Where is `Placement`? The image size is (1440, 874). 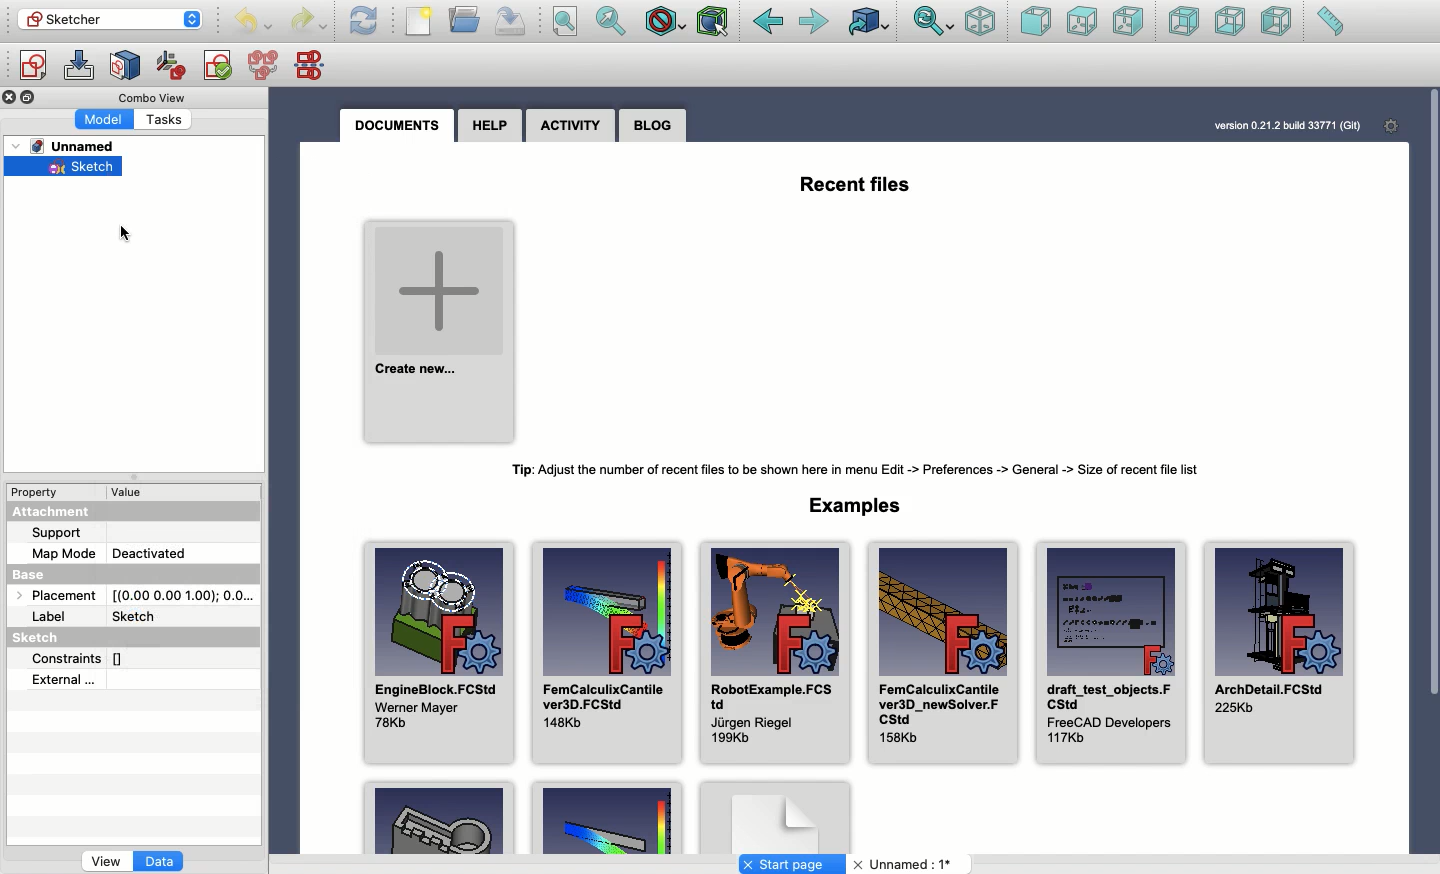
Placement is located at coordinates (52, 594).